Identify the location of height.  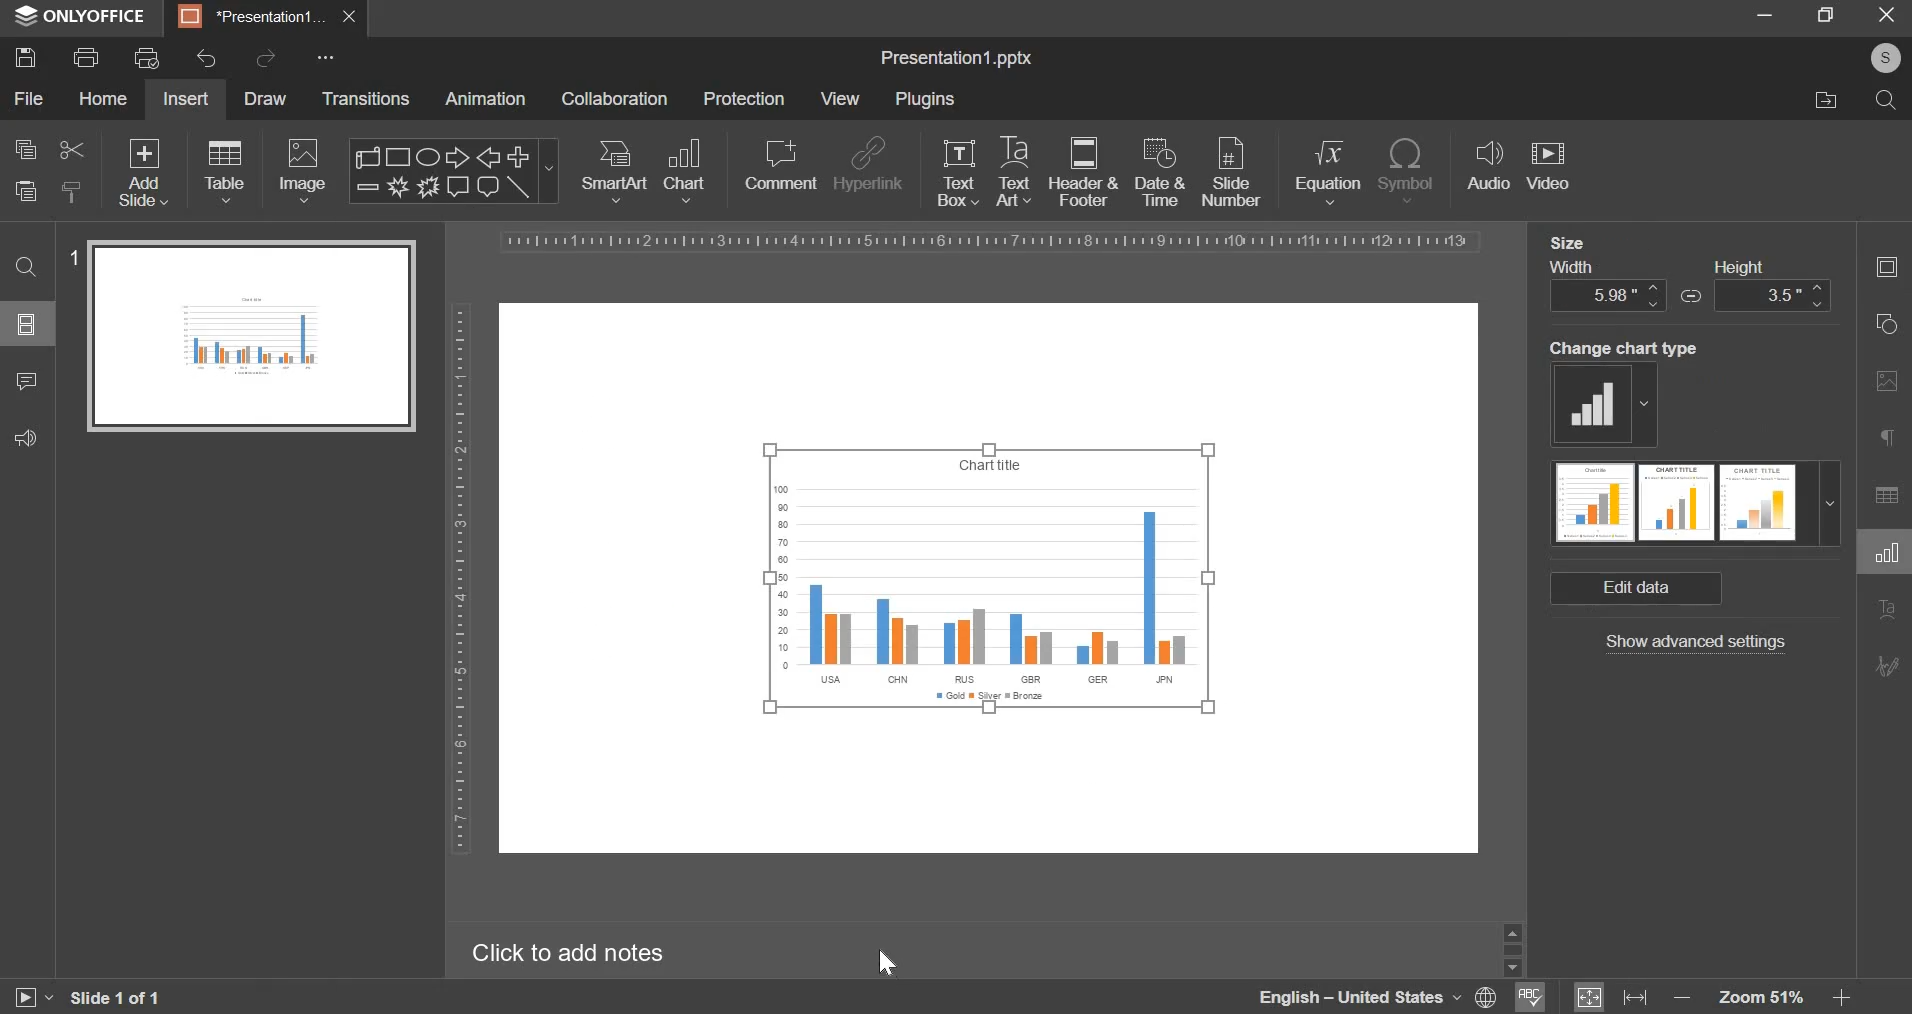
(1775, 285).